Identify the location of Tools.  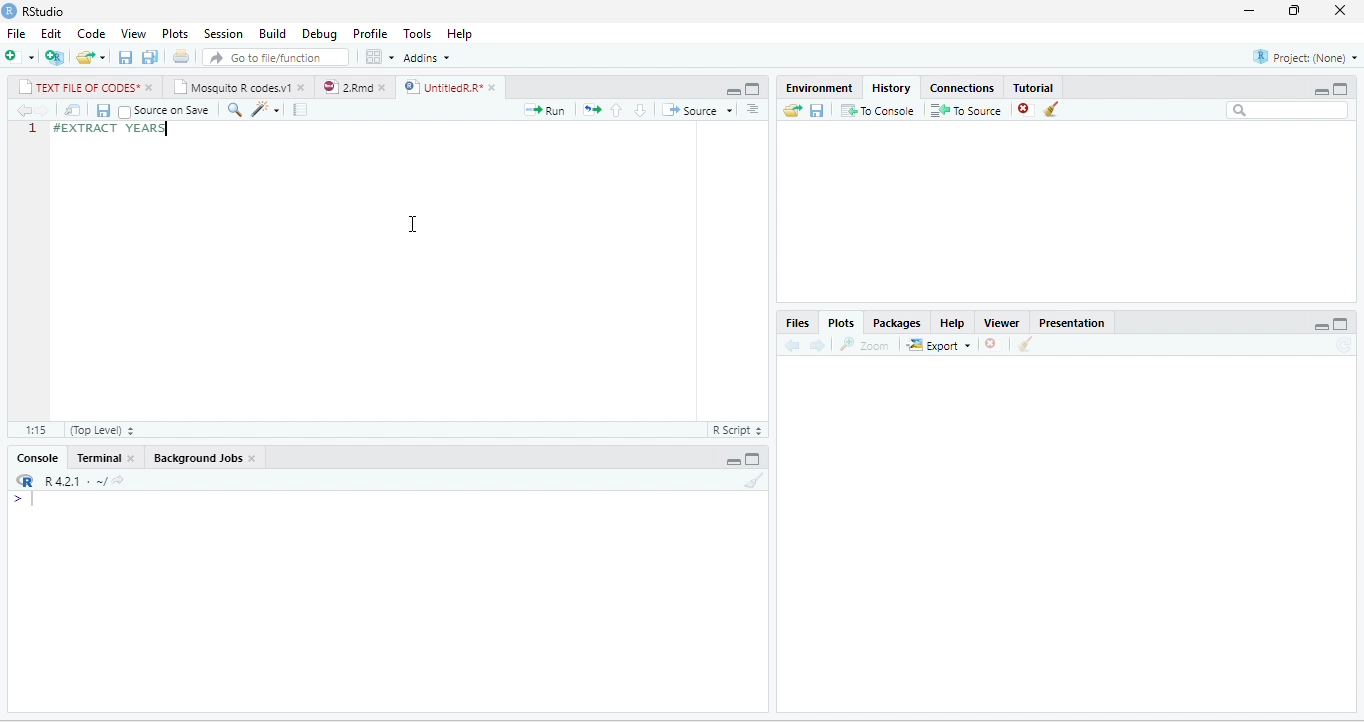
(419, 34).